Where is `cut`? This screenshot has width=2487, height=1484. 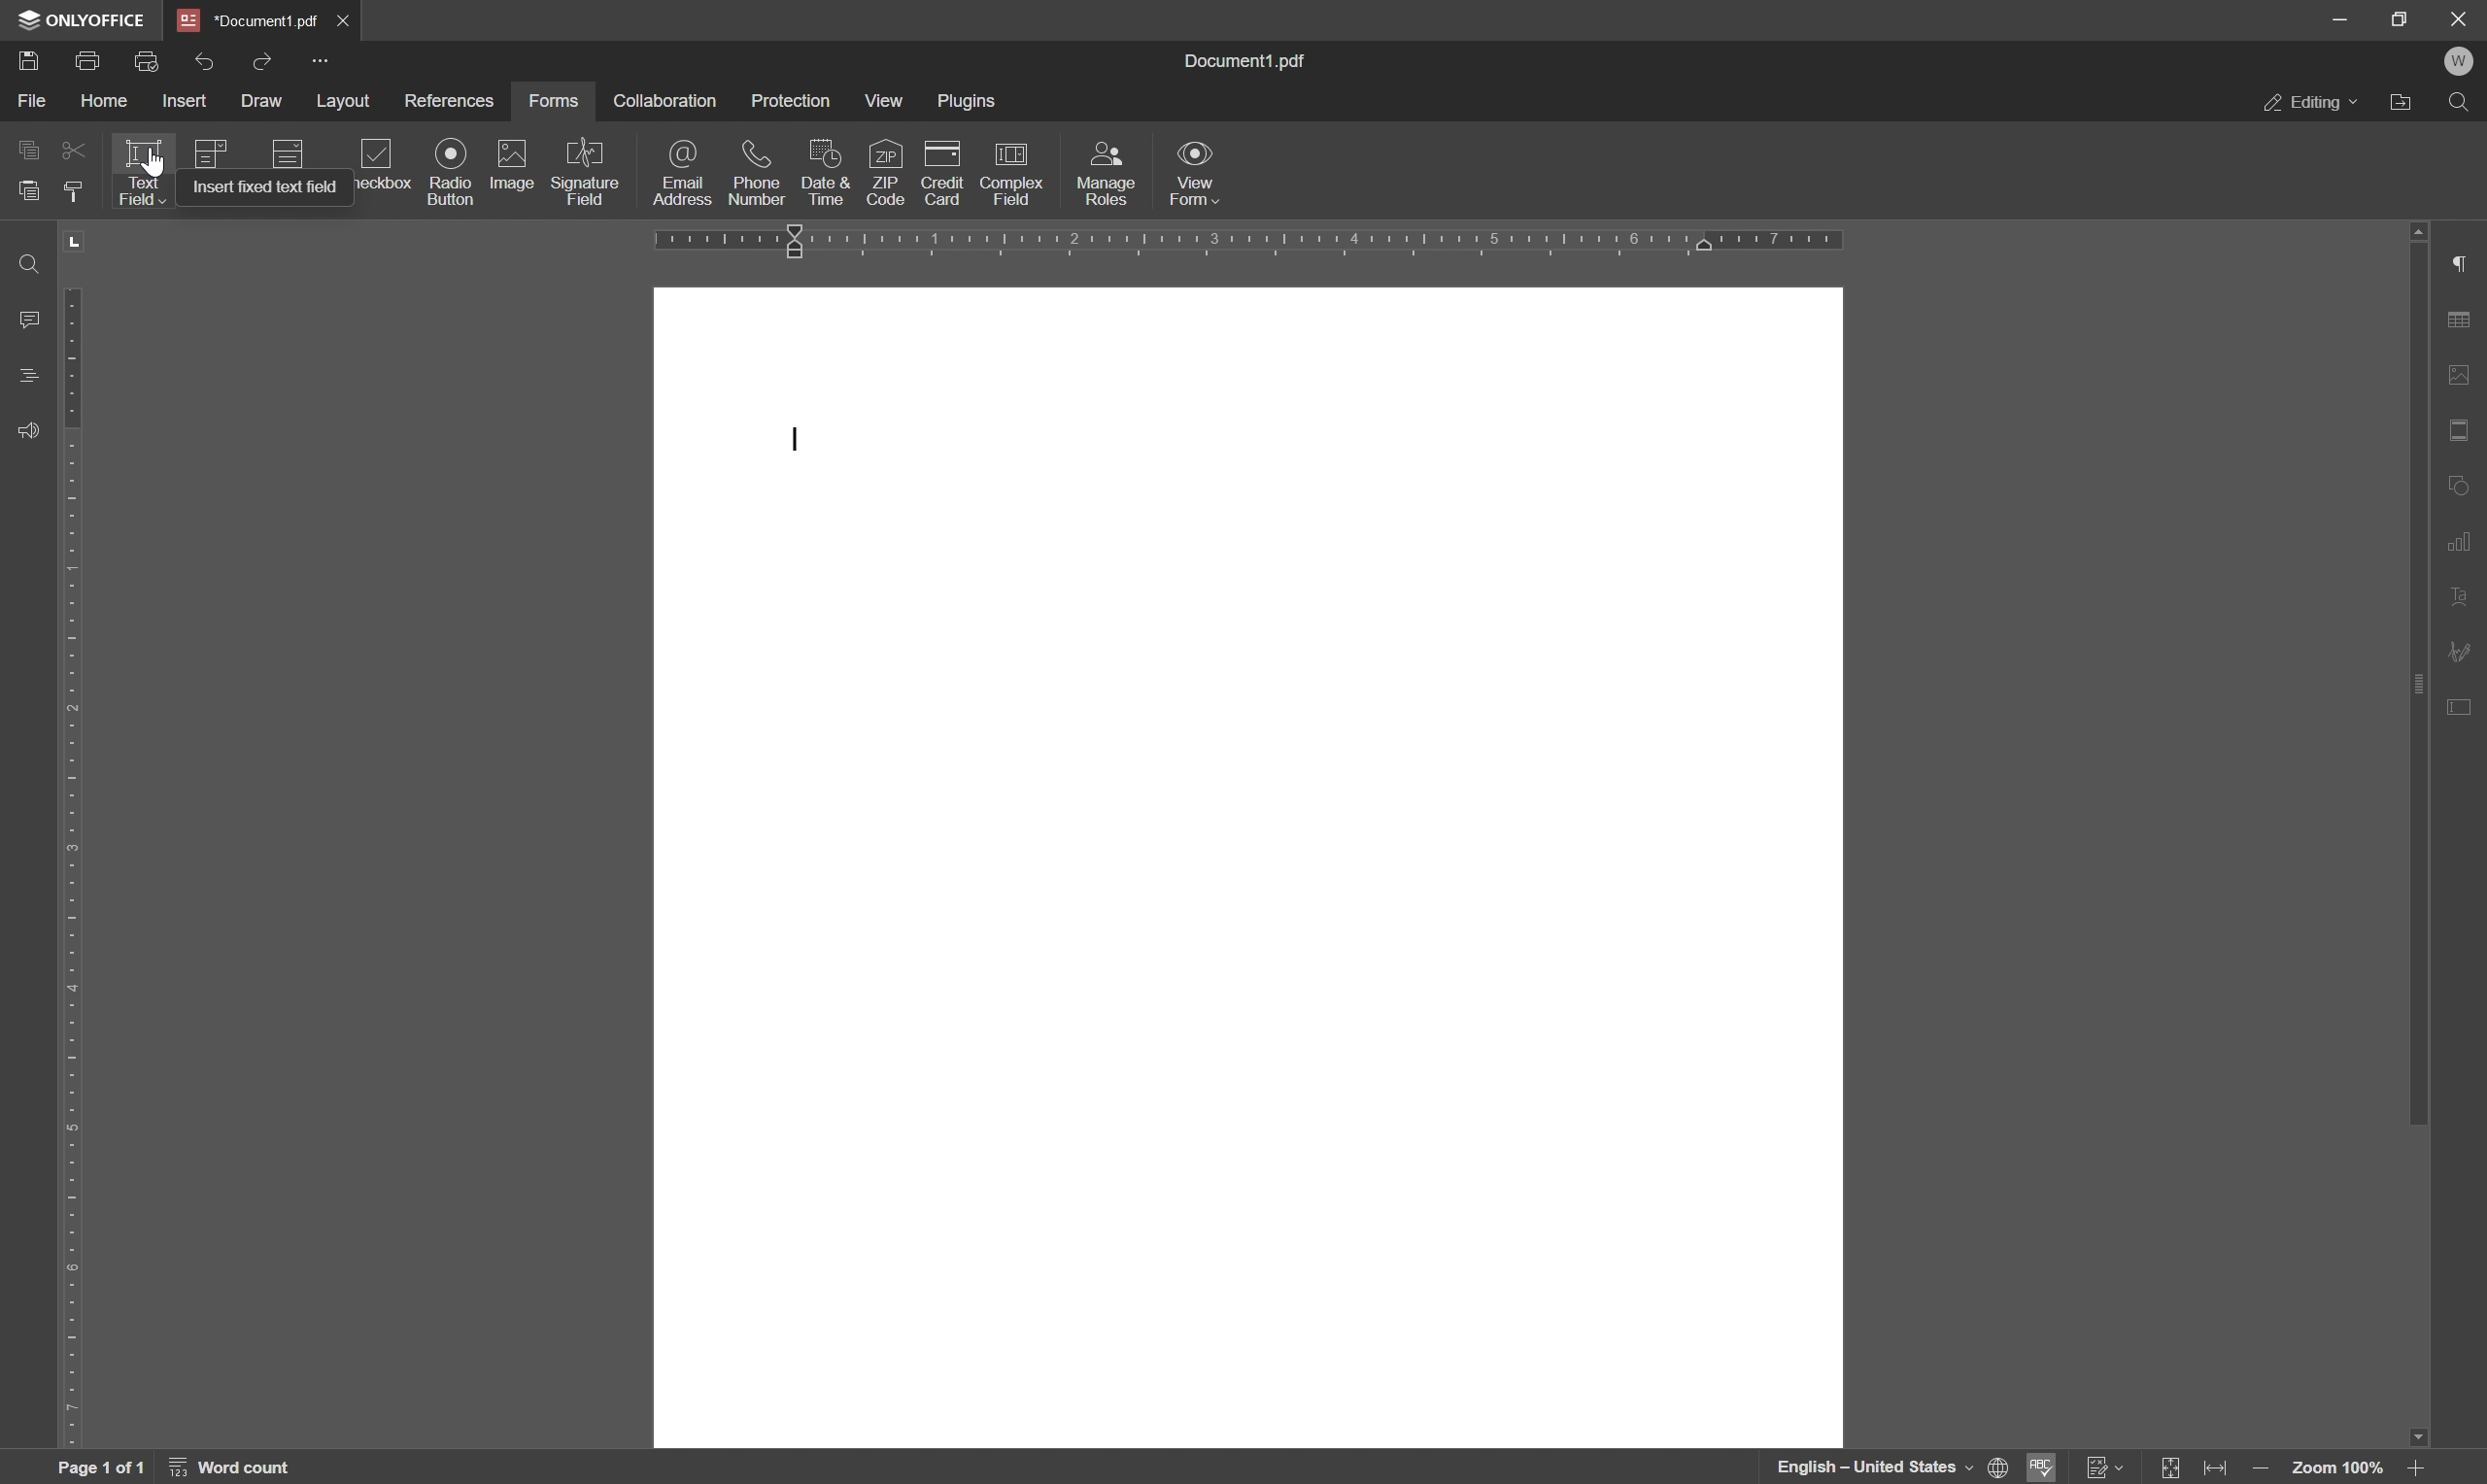 cut is located at coordinates (68, 152).